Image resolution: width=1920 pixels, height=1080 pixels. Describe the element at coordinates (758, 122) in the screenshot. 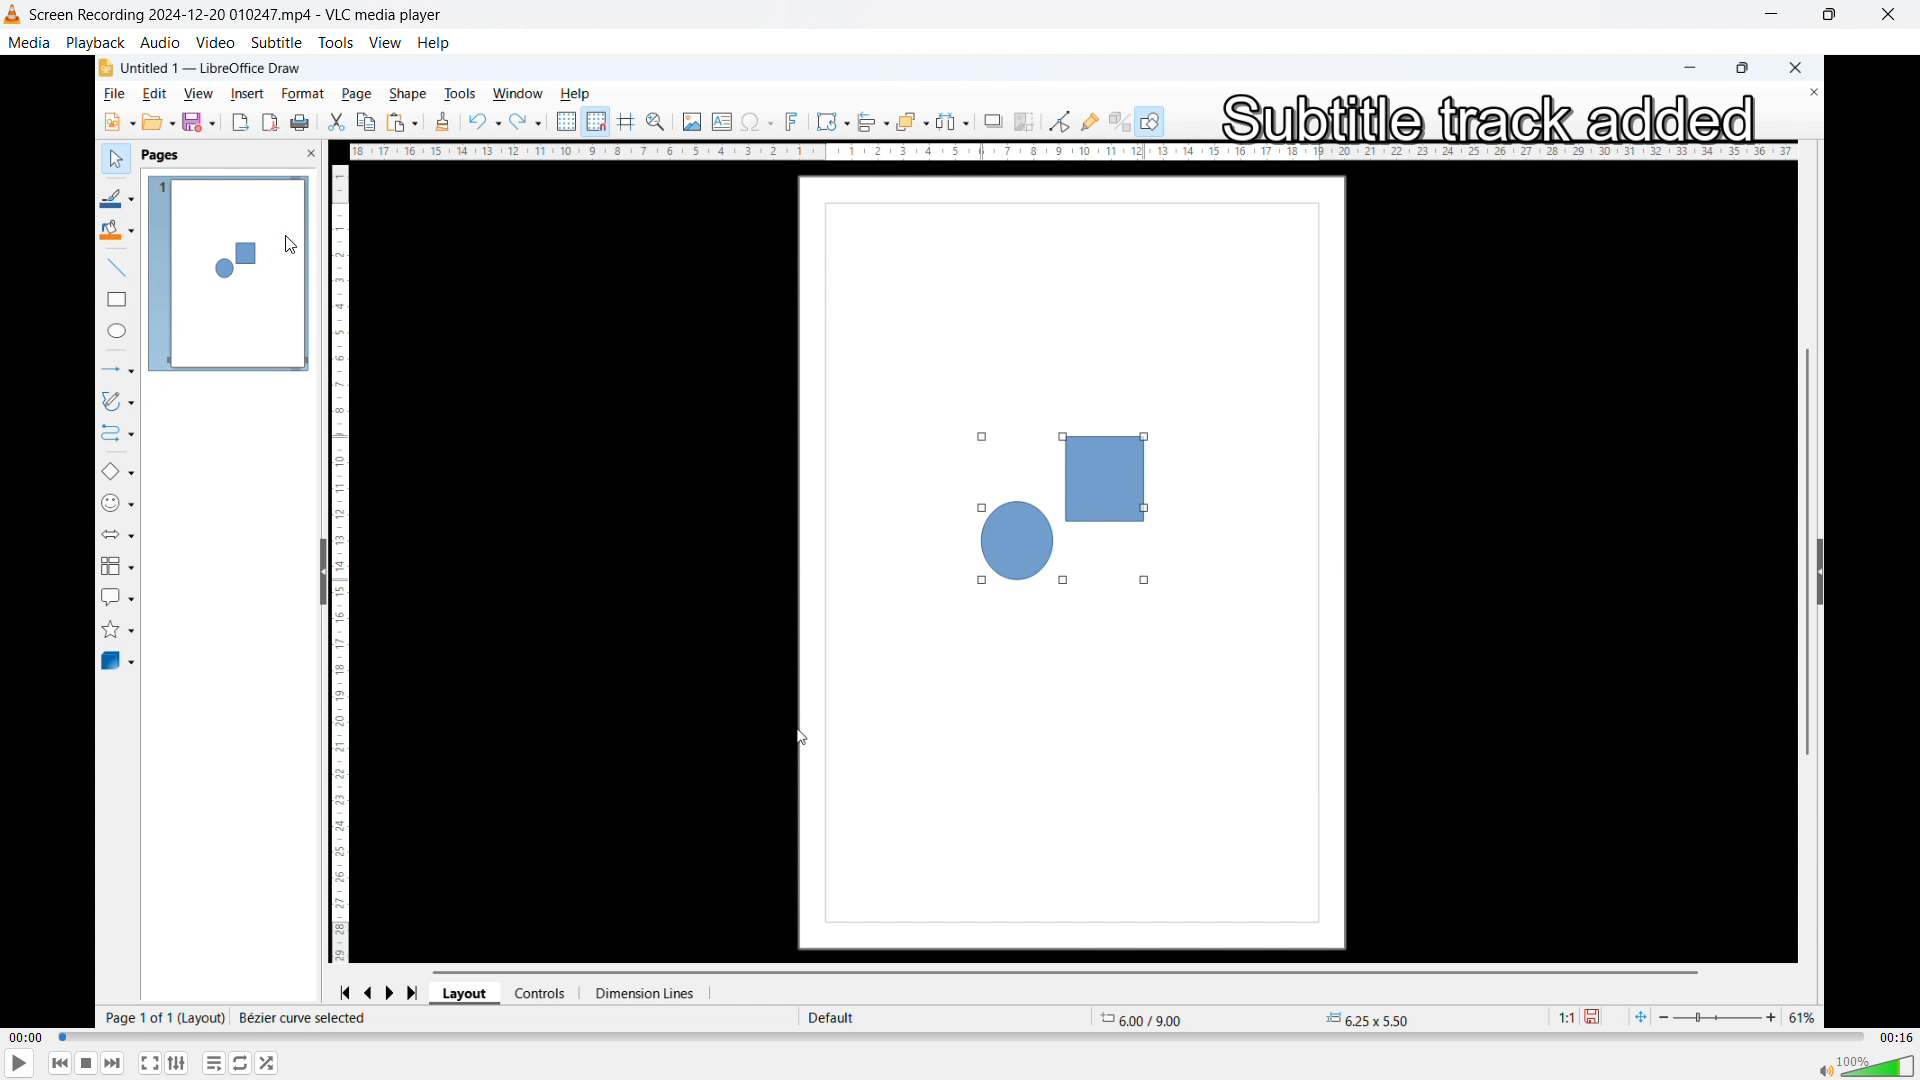

I see `special character` at that location.